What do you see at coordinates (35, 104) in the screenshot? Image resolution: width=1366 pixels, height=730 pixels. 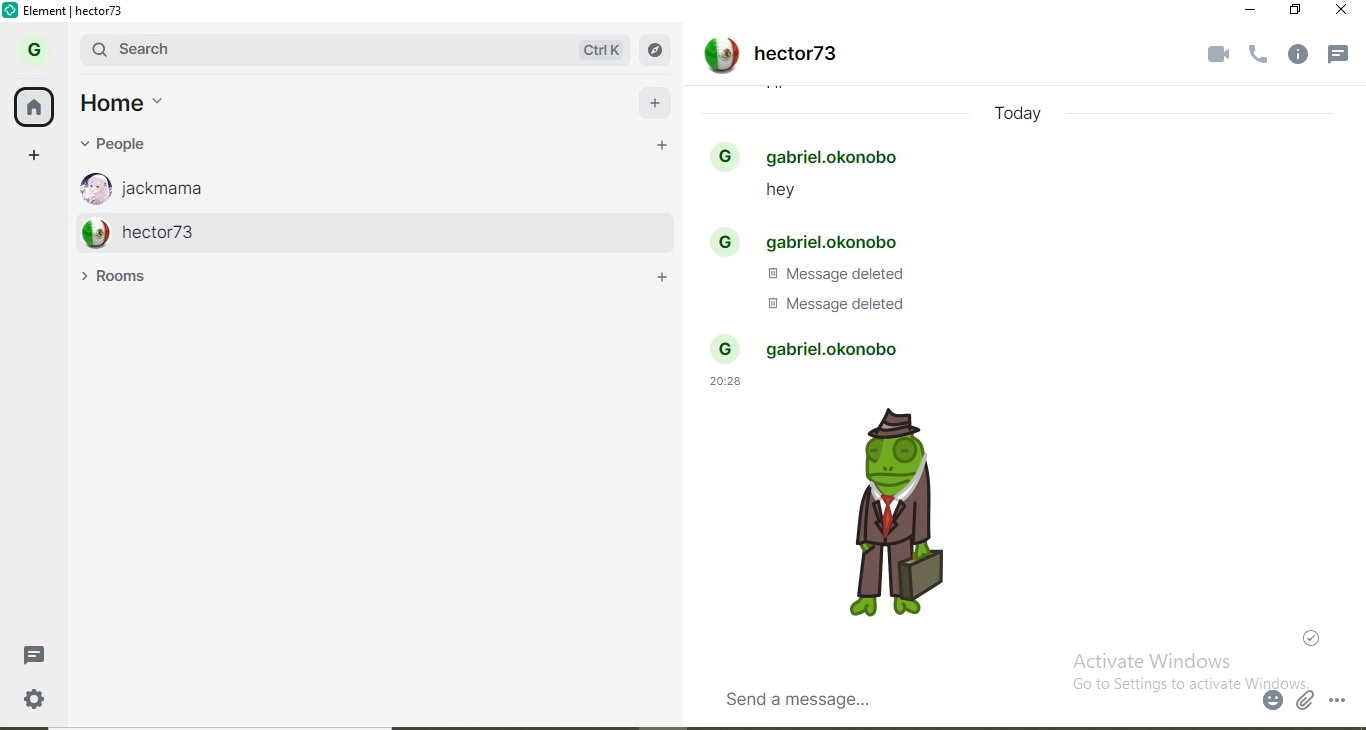 I see `home` at bounding box center [35, 104].